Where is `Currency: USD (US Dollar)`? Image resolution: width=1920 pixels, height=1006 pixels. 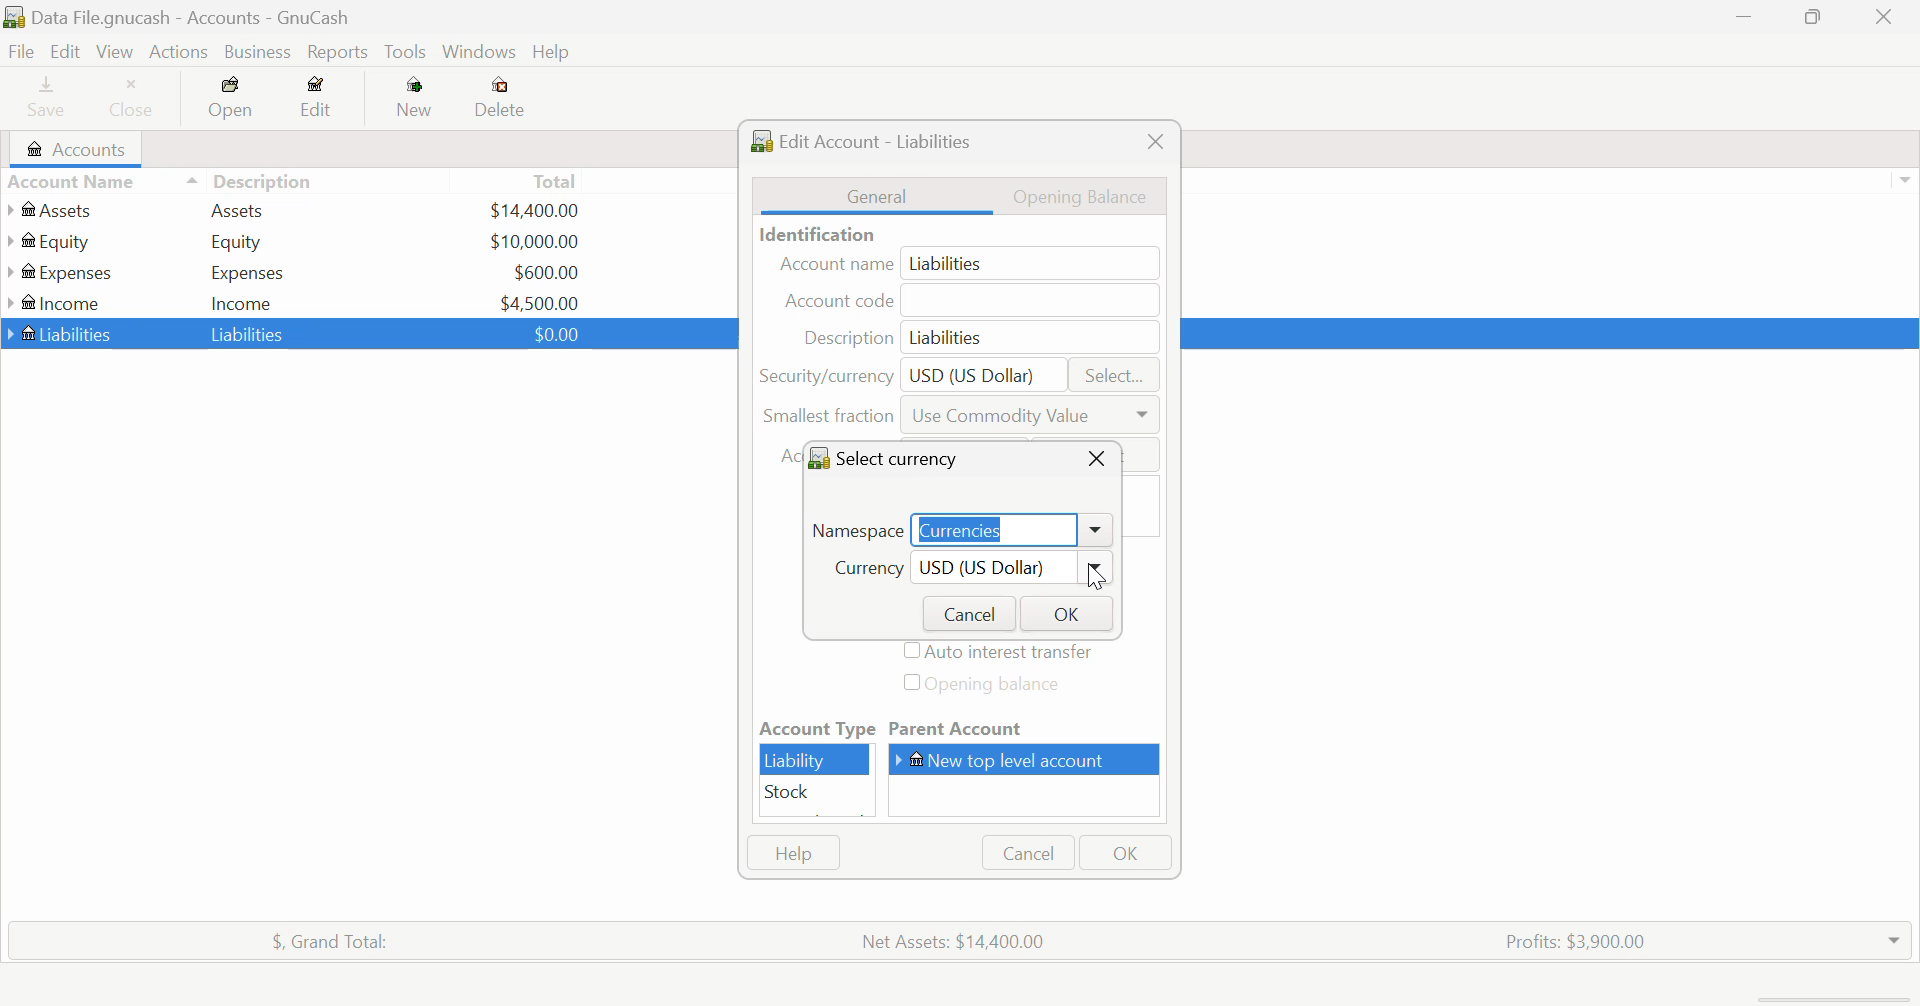
Currency: USD (US Dollar) is located at coordinates (960, 571).